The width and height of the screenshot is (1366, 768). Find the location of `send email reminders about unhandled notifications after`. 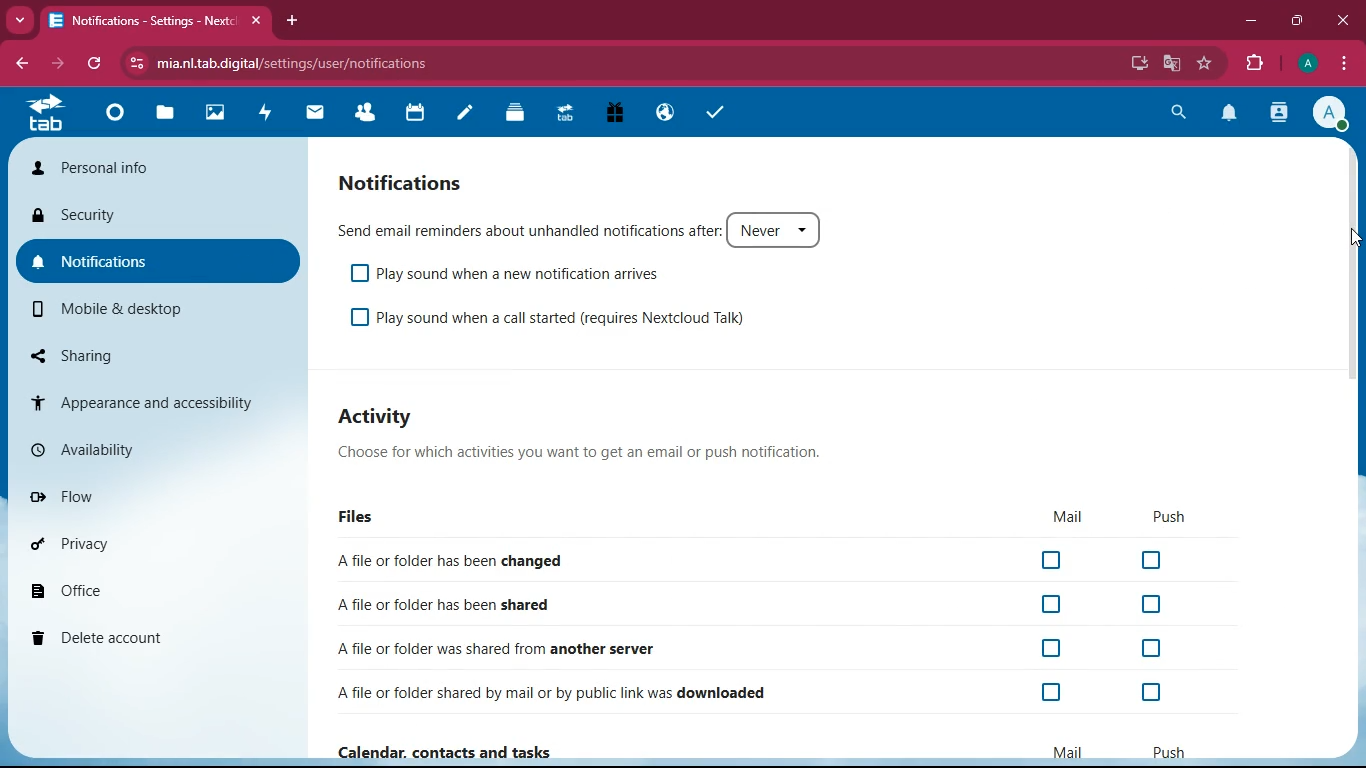

send email reminders about unhandled notifications after is located at coordinates (526, 228).